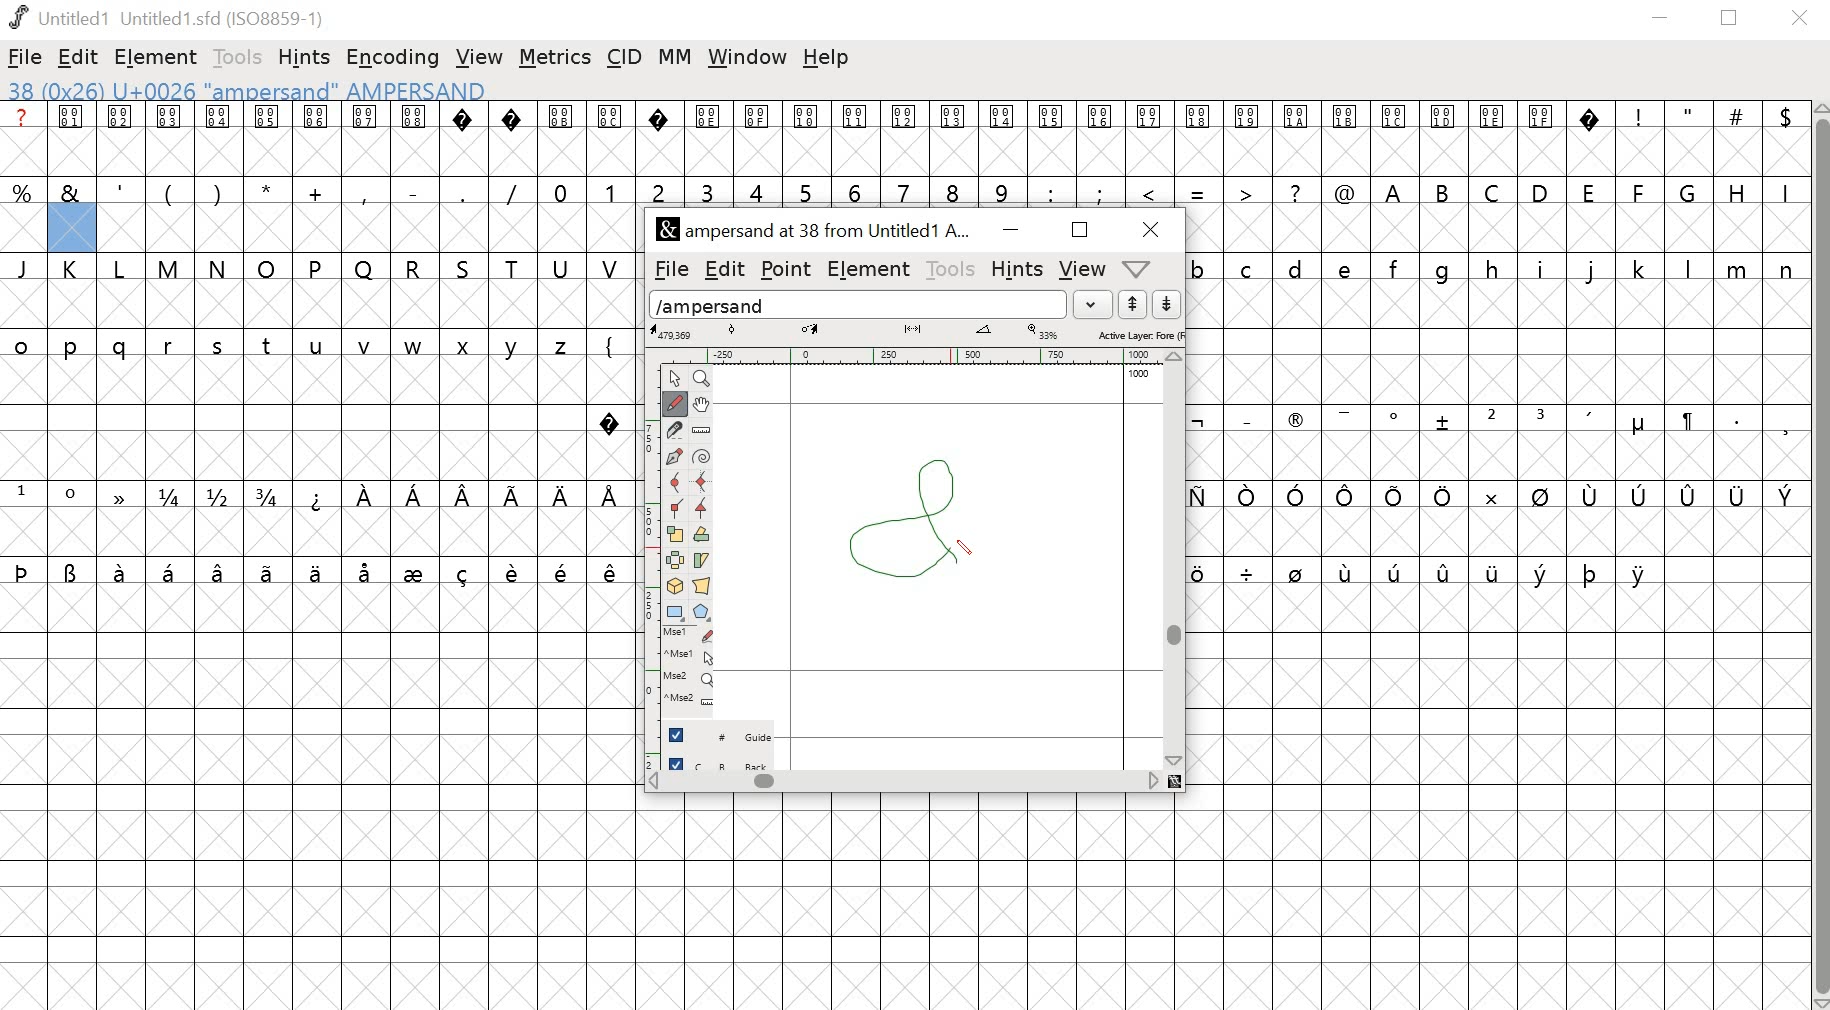  Describe the element at coordinates (704, 586) in the screenshot. I see `perspective transformation` at that location.